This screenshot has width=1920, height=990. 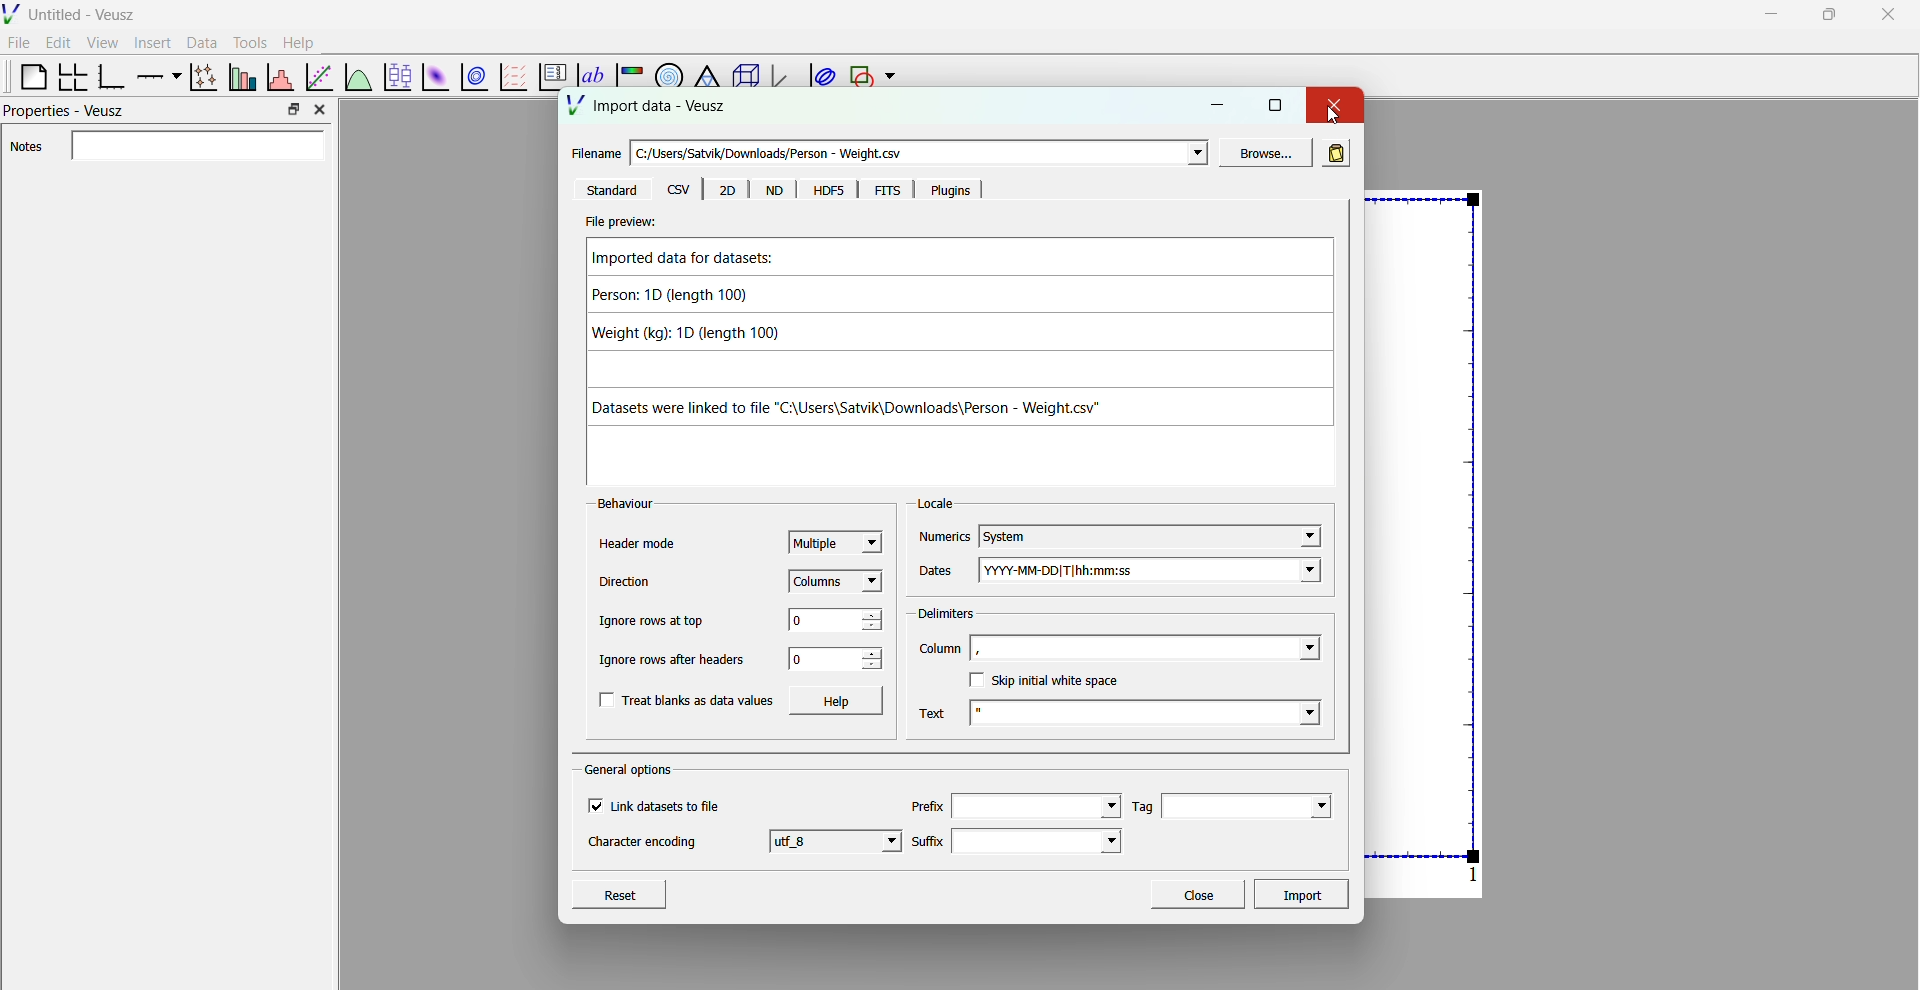 What do you see at coordinates (1827, 13) in the screenshot?
I see `maximize` at bounding box center [1827, 13].